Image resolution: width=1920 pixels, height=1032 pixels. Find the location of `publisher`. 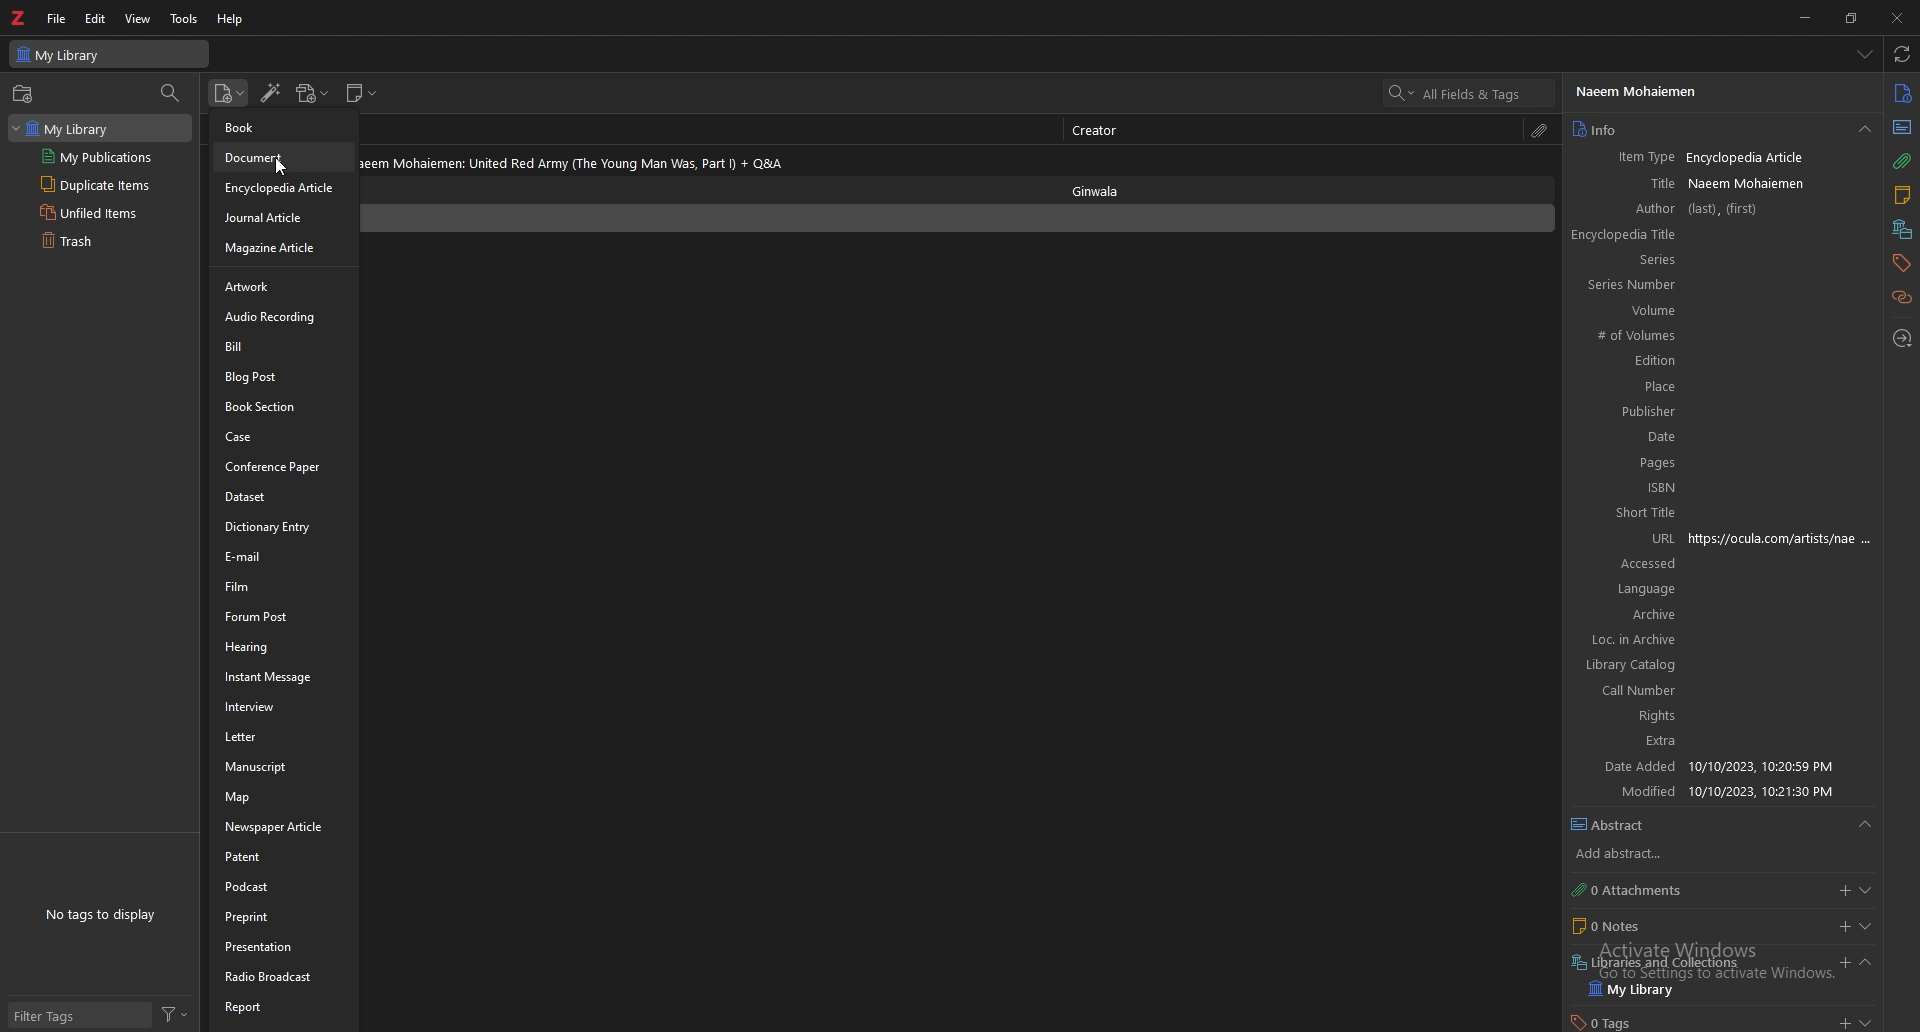

publisher is located at coordinates (1623, 413).